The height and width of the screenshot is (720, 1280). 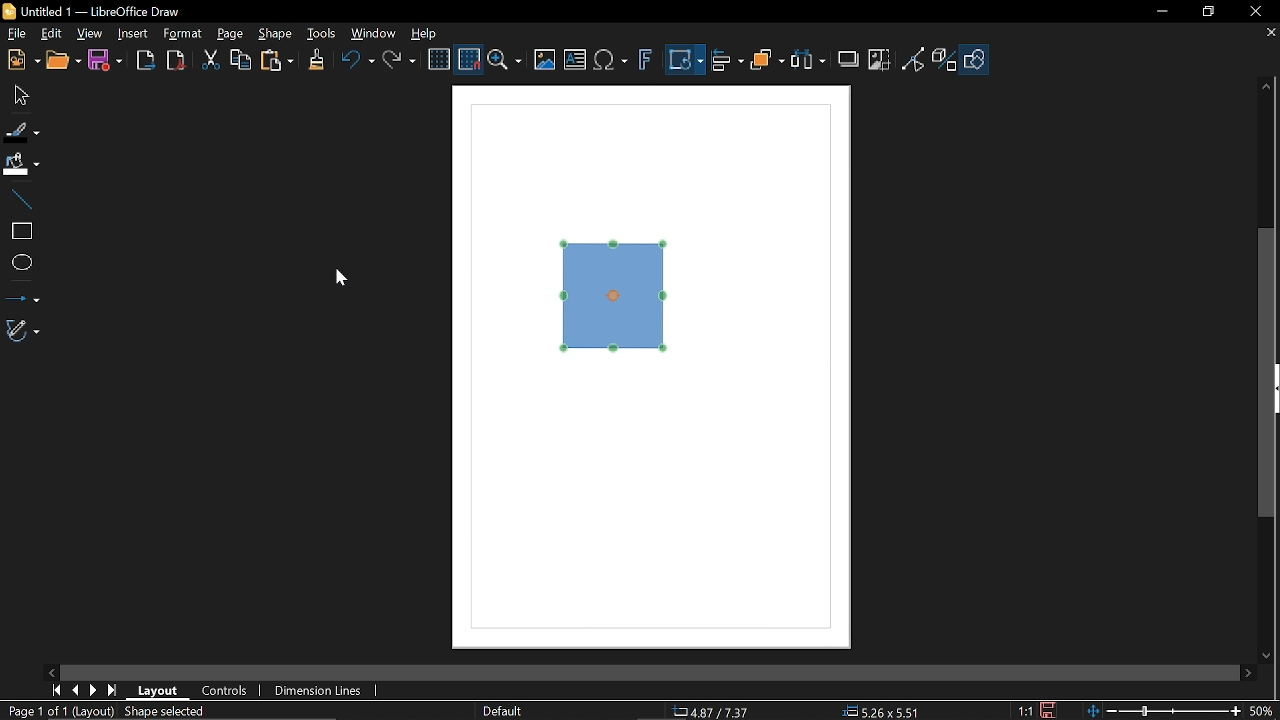 What do you see at coordinates (846, 58) in the screenshot?
I see `Shadow` at bounding box center [846, 58].